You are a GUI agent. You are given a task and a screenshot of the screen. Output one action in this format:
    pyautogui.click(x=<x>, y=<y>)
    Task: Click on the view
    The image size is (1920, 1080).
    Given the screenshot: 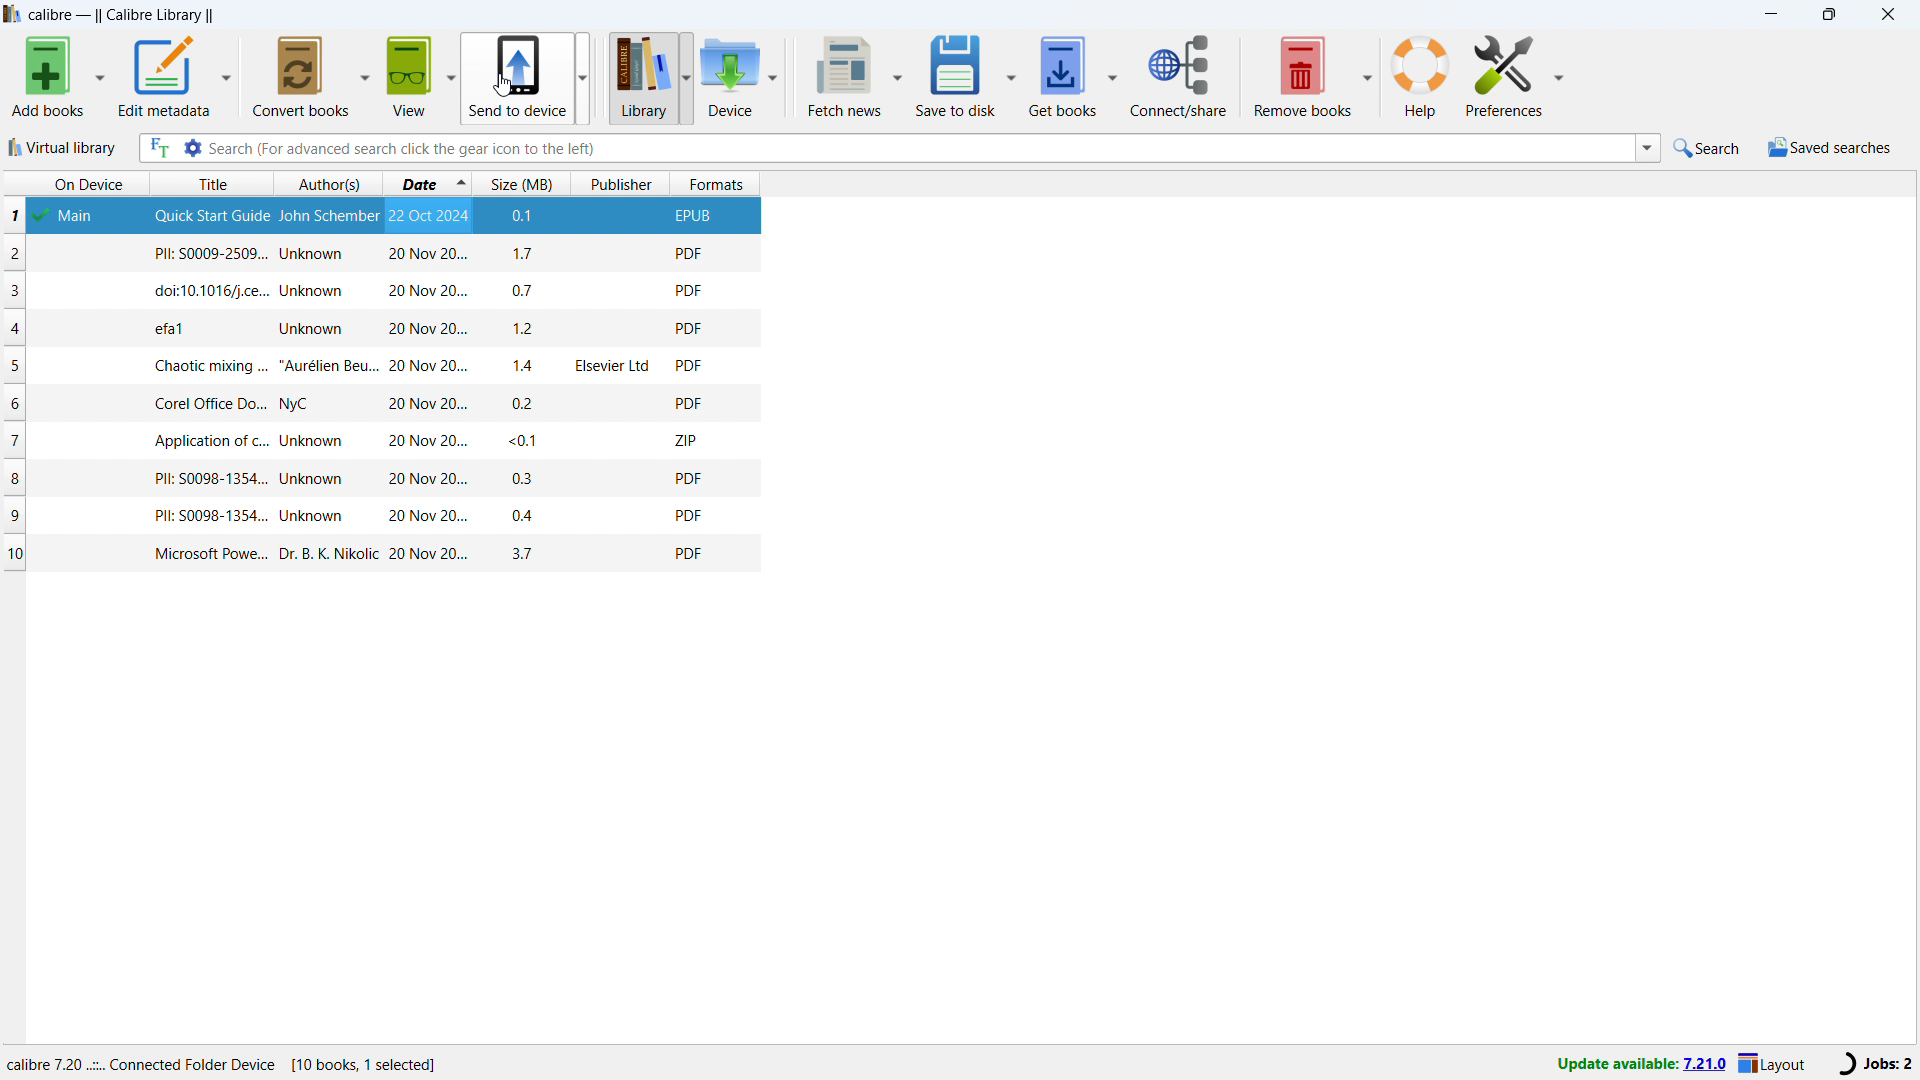 What is the action you would take?
    pyautogui.click(x=409, y=76)
    